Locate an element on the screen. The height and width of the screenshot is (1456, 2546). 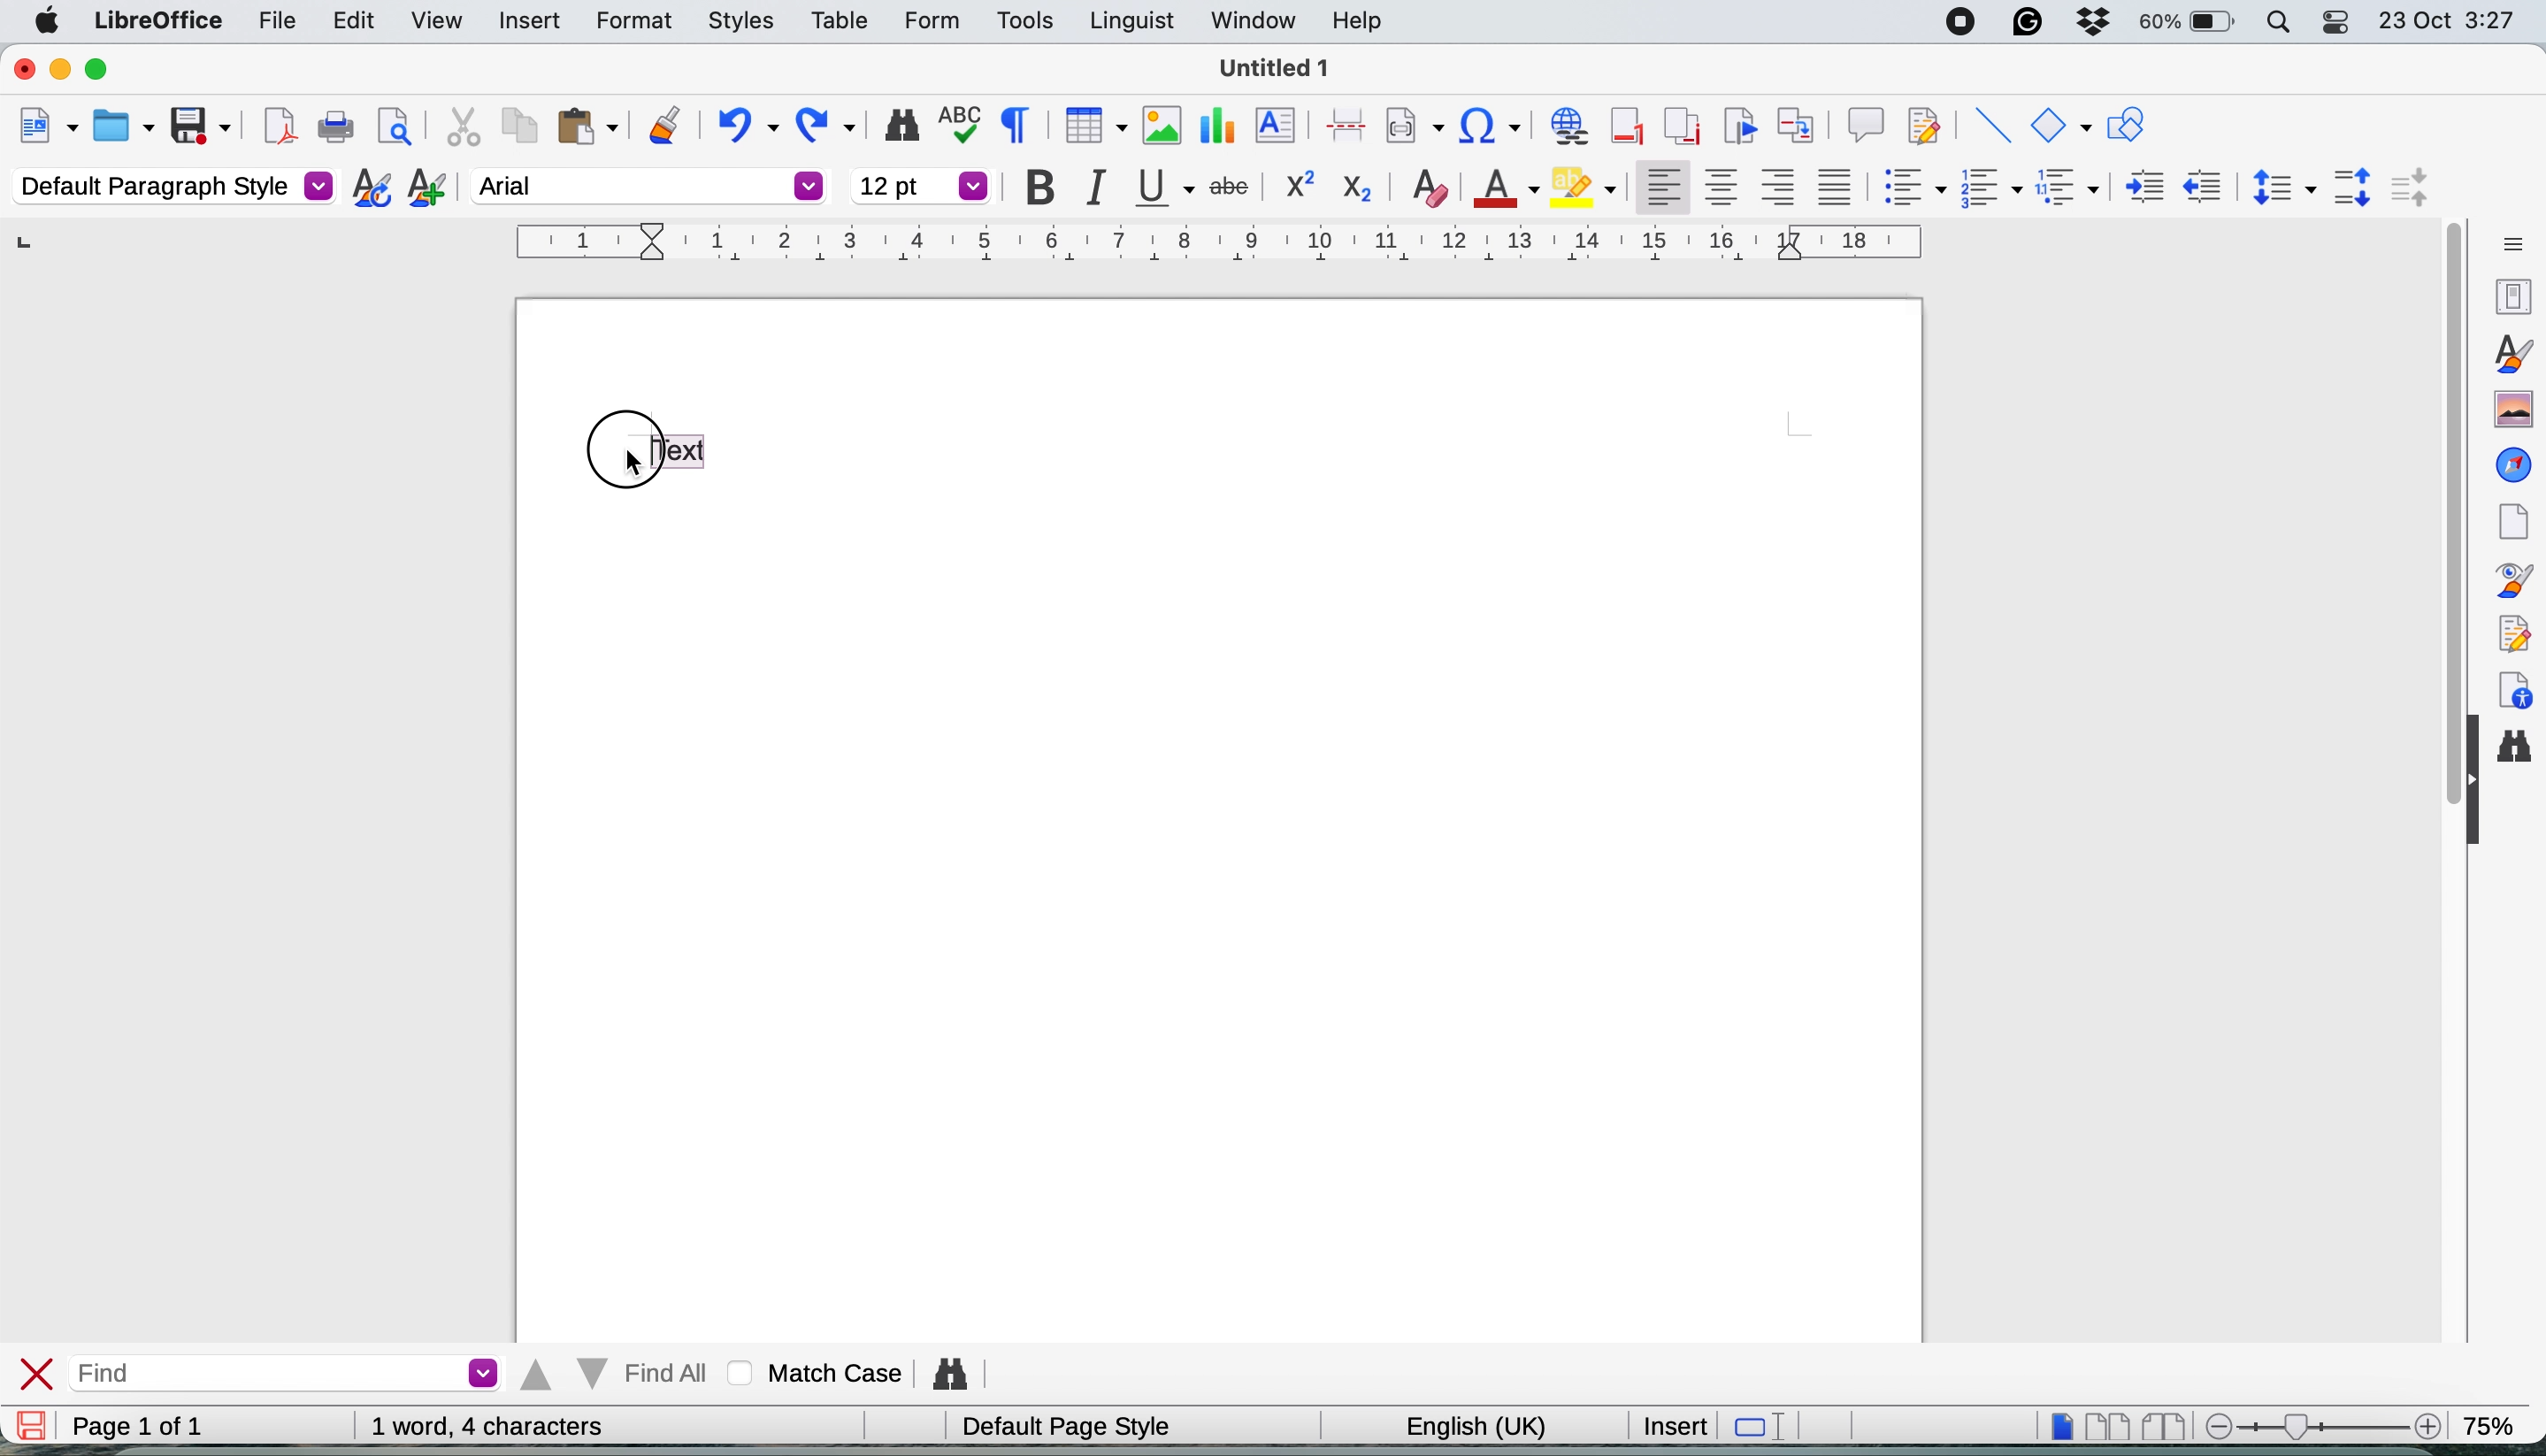
file is located at coordinates (268, 22).